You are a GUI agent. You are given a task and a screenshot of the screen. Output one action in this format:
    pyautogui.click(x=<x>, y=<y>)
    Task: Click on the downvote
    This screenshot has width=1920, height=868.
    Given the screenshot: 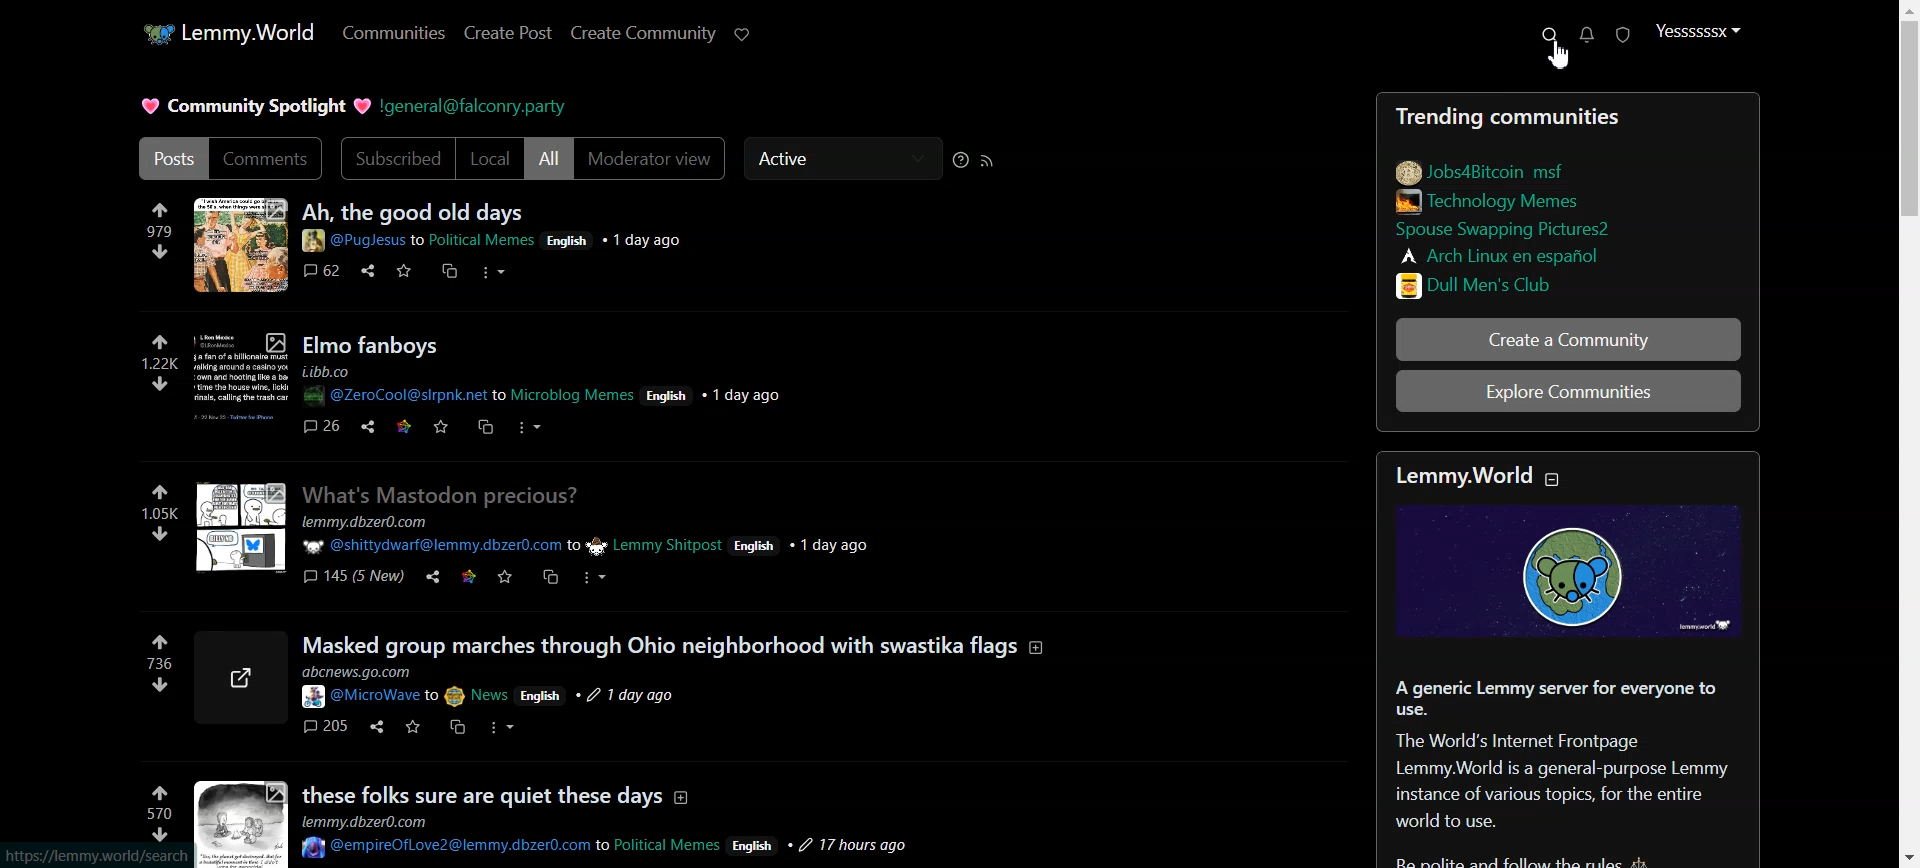 What is the action you would take?
    pyautogui.click(x=159, y=533)
    